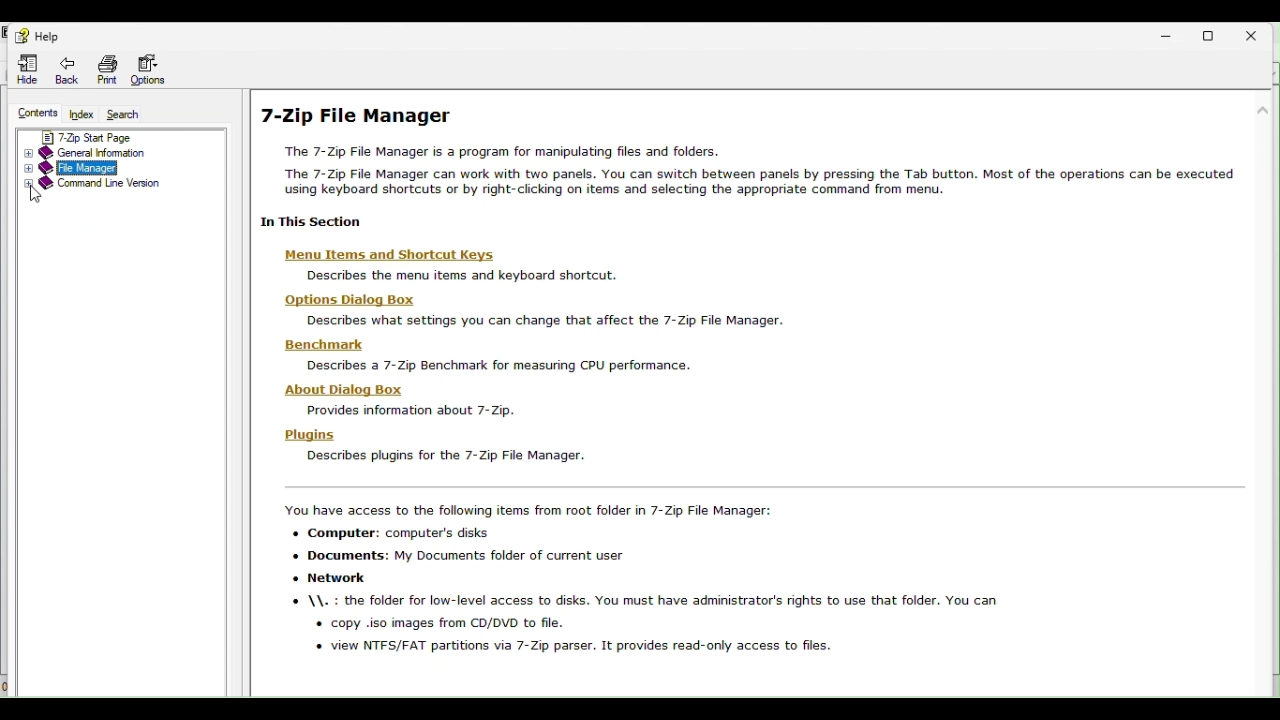  Describe the element at coordinates (429, 445) in the screenshot. I see `Plugins` at that location.